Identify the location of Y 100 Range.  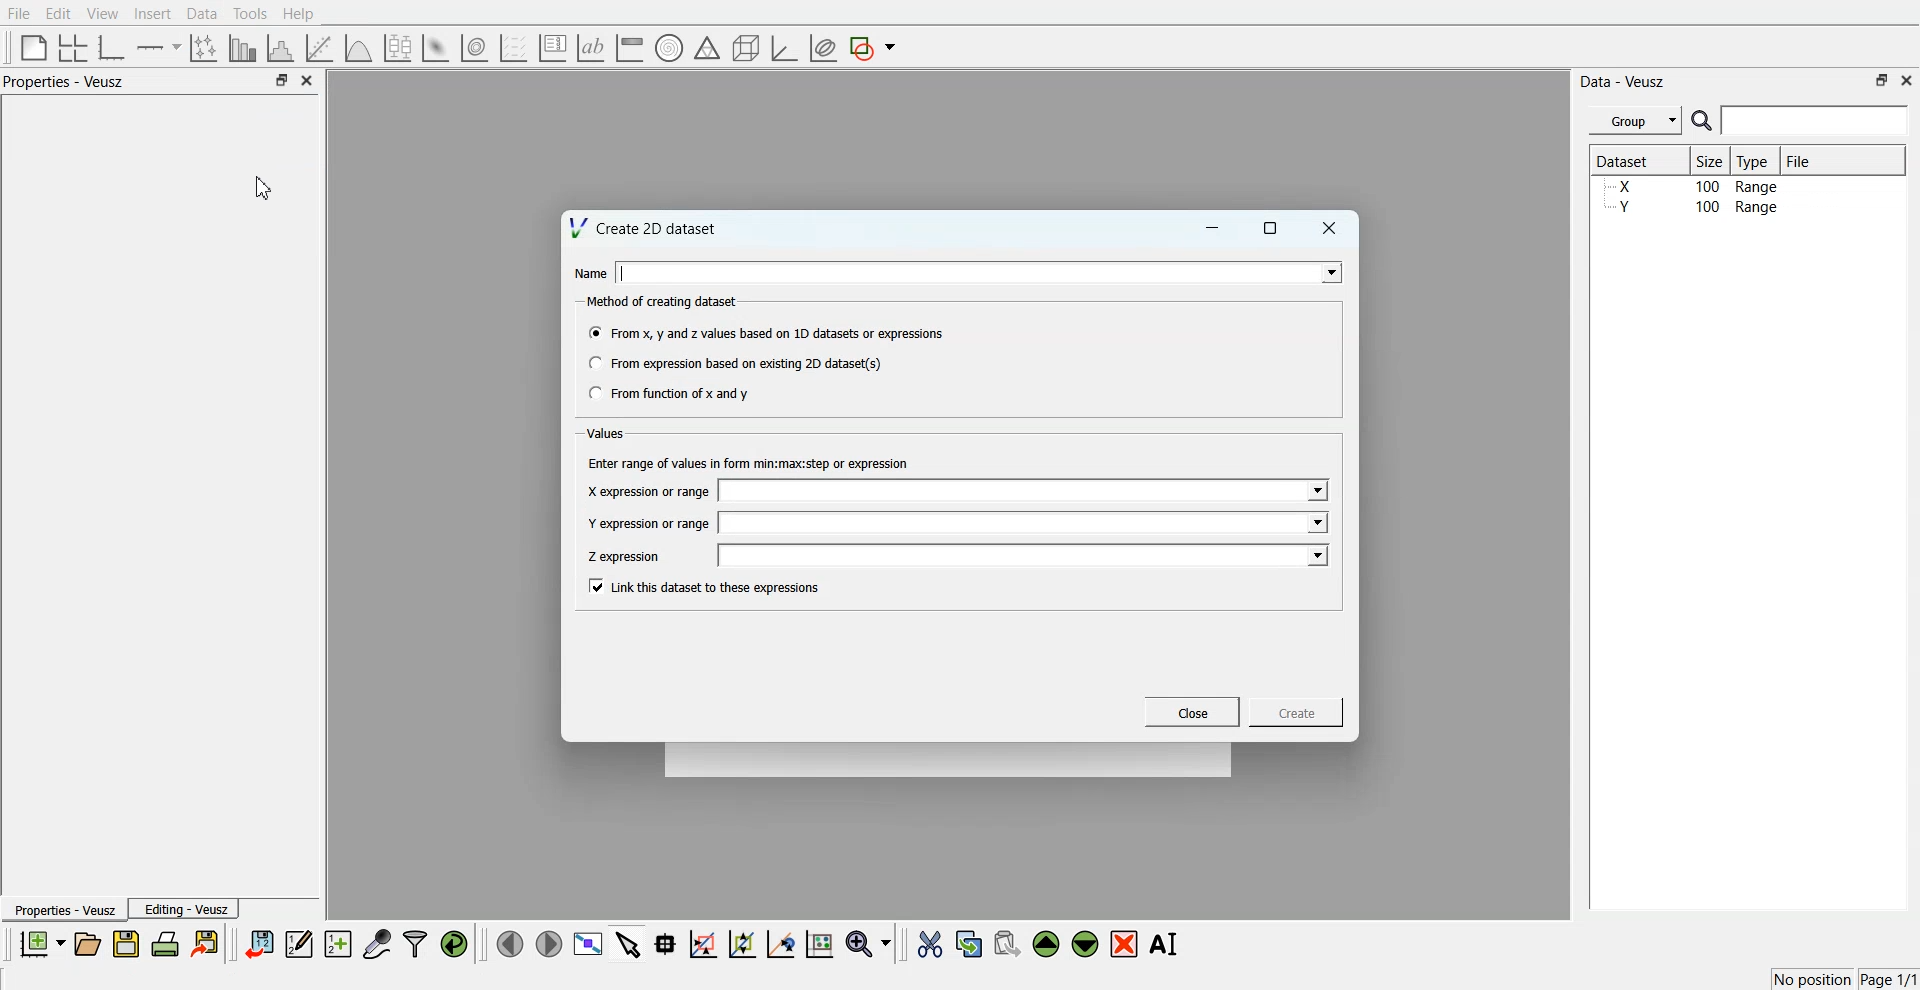
(1693, 207).